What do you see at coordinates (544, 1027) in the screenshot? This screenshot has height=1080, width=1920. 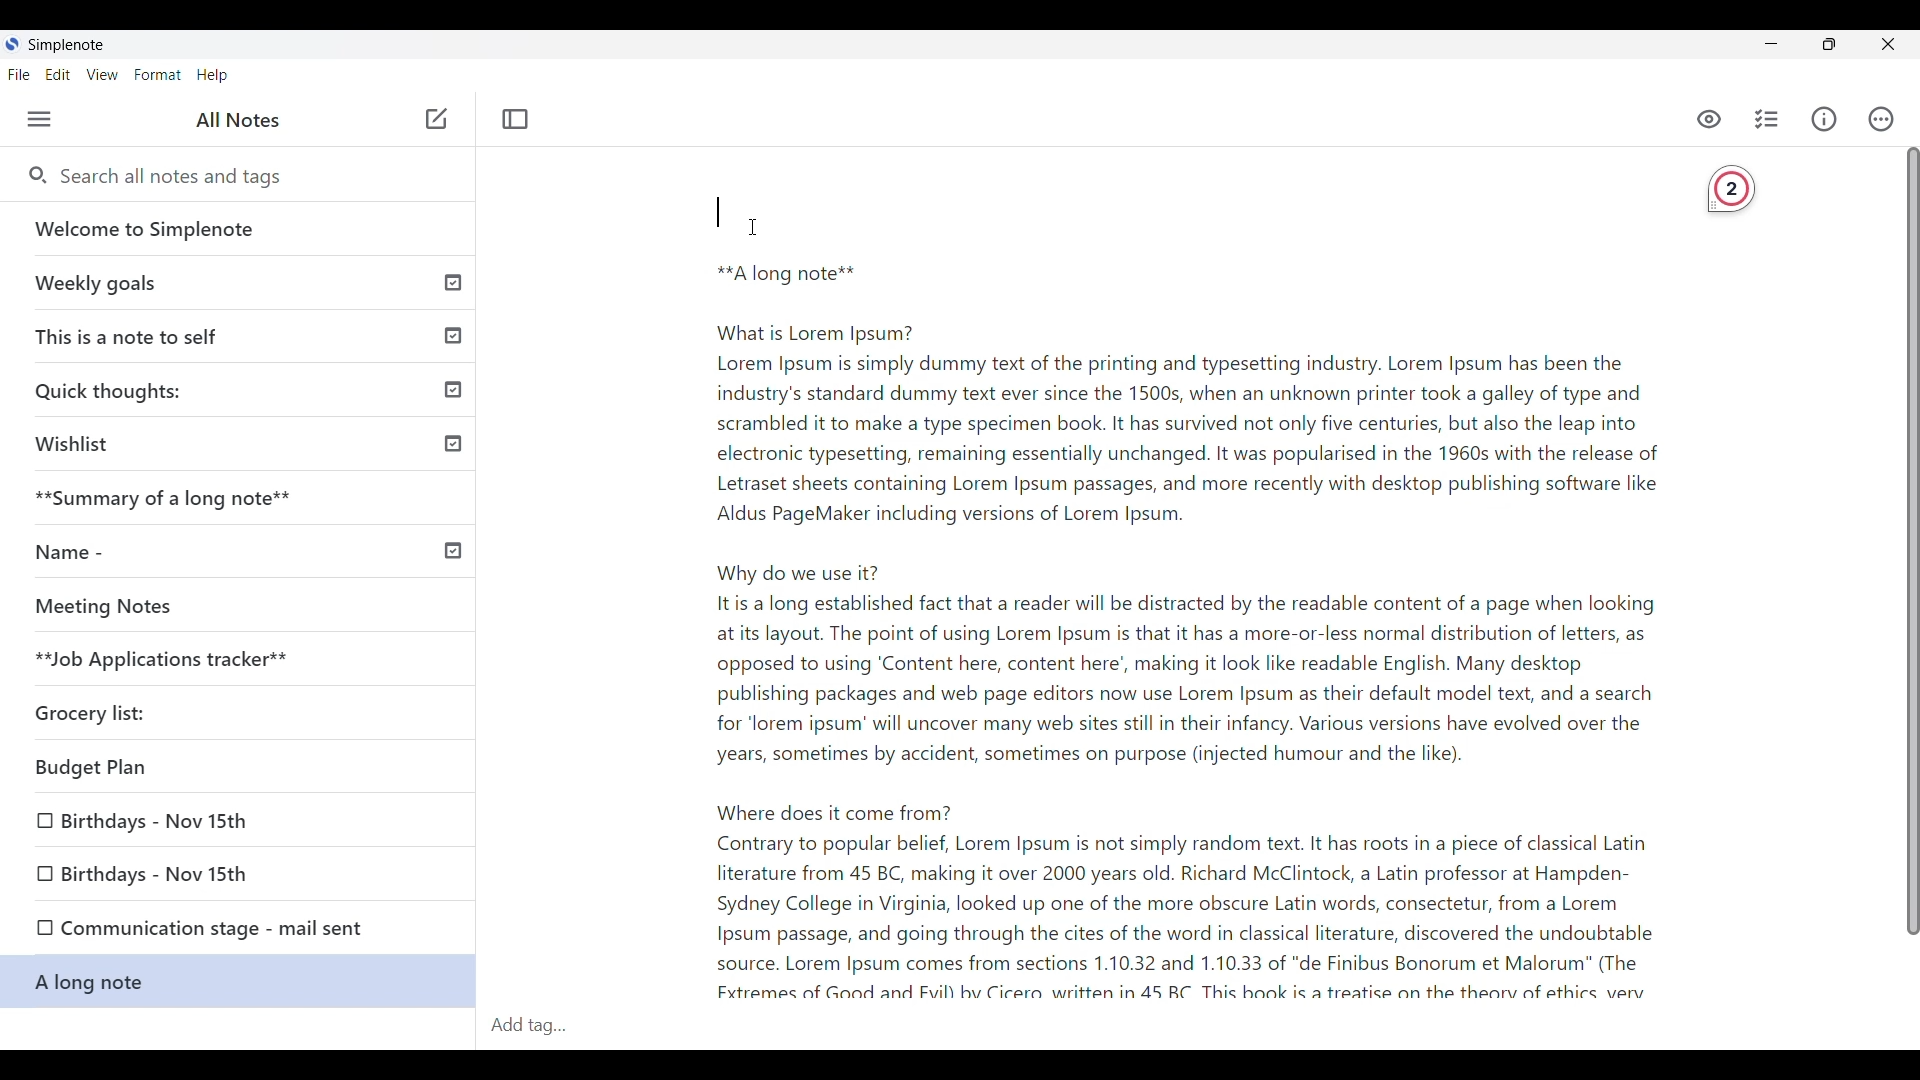 I see `Add tag` at bounding box center [544, 1027].